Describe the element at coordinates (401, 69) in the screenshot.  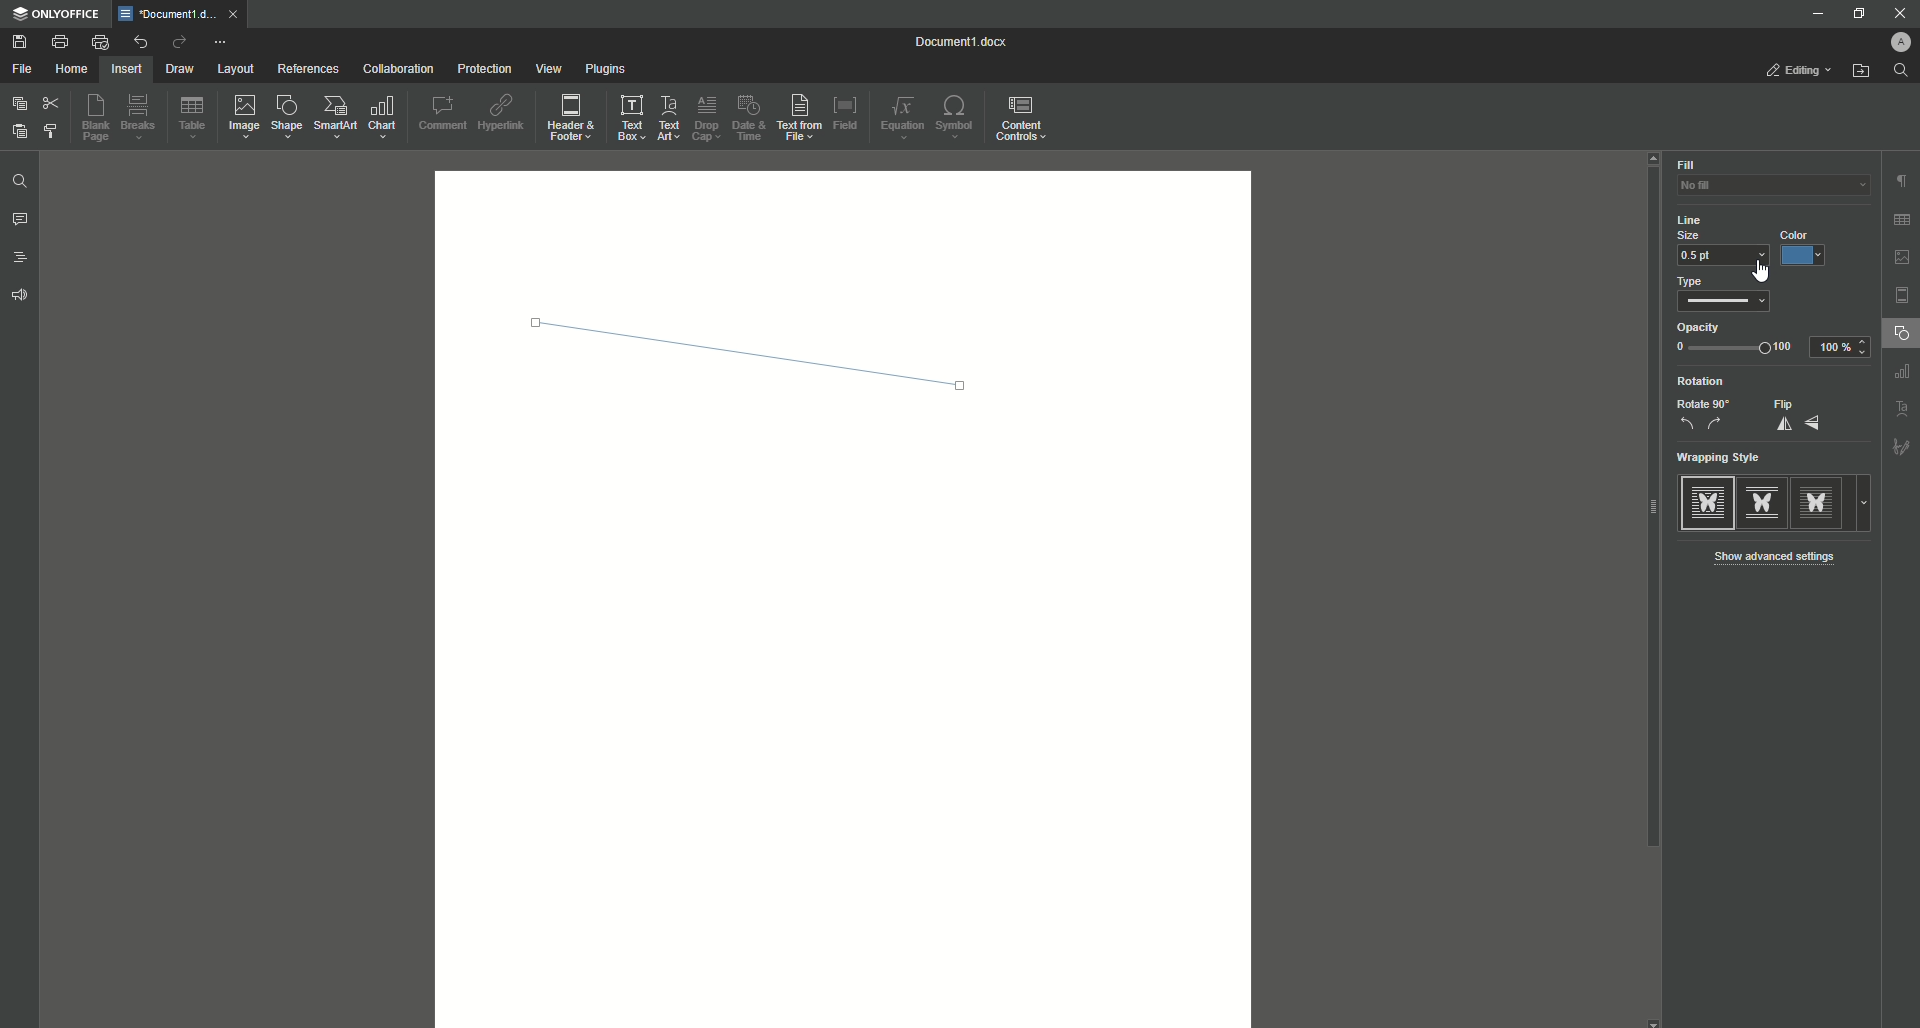
I see `Collaboration` at that location.